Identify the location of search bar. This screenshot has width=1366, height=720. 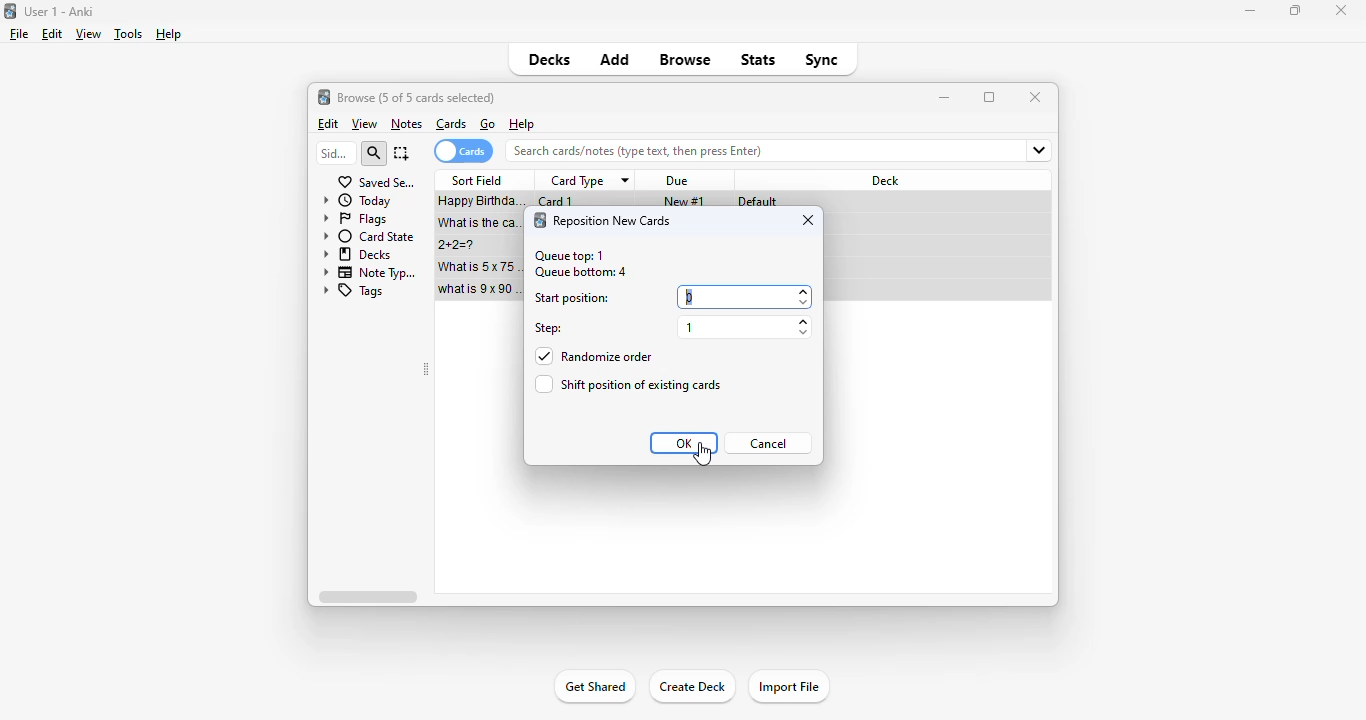
(739, 150).